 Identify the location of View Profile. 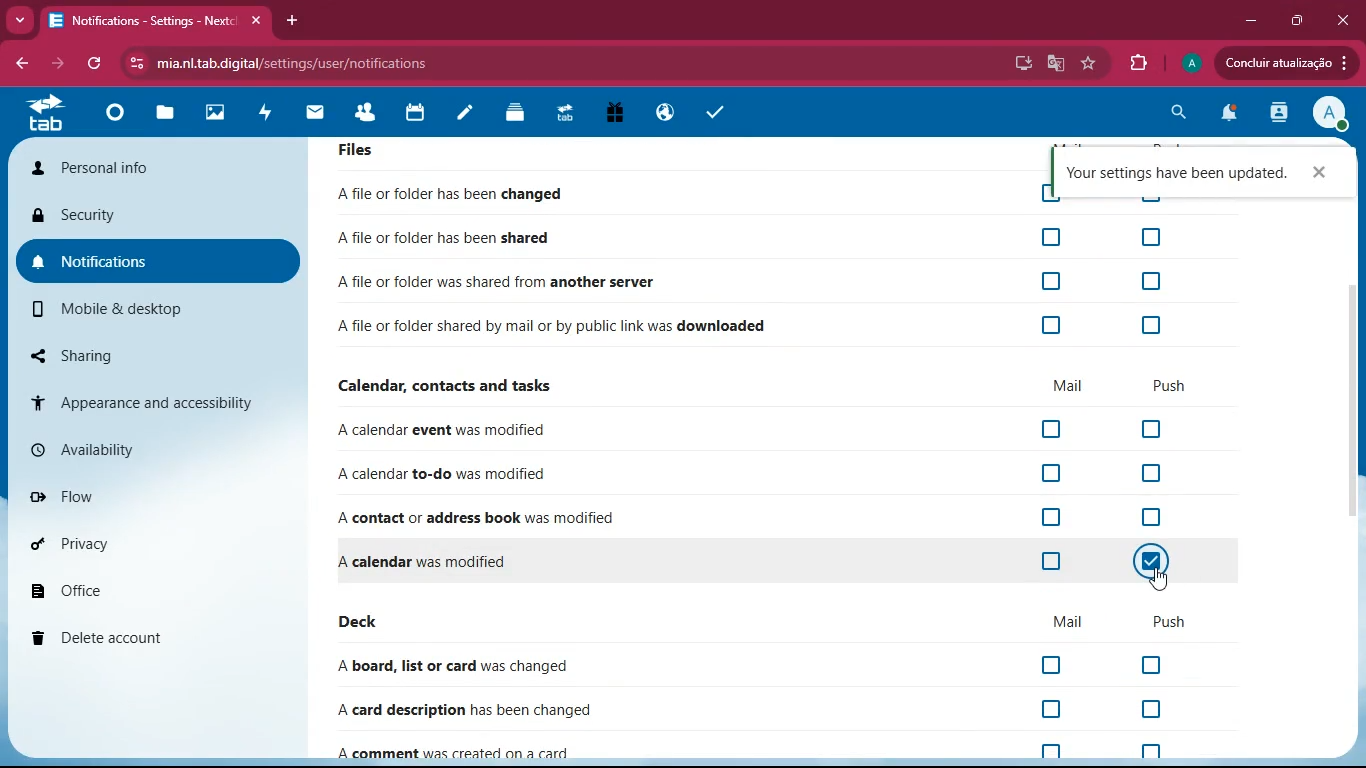
(1331, 114).